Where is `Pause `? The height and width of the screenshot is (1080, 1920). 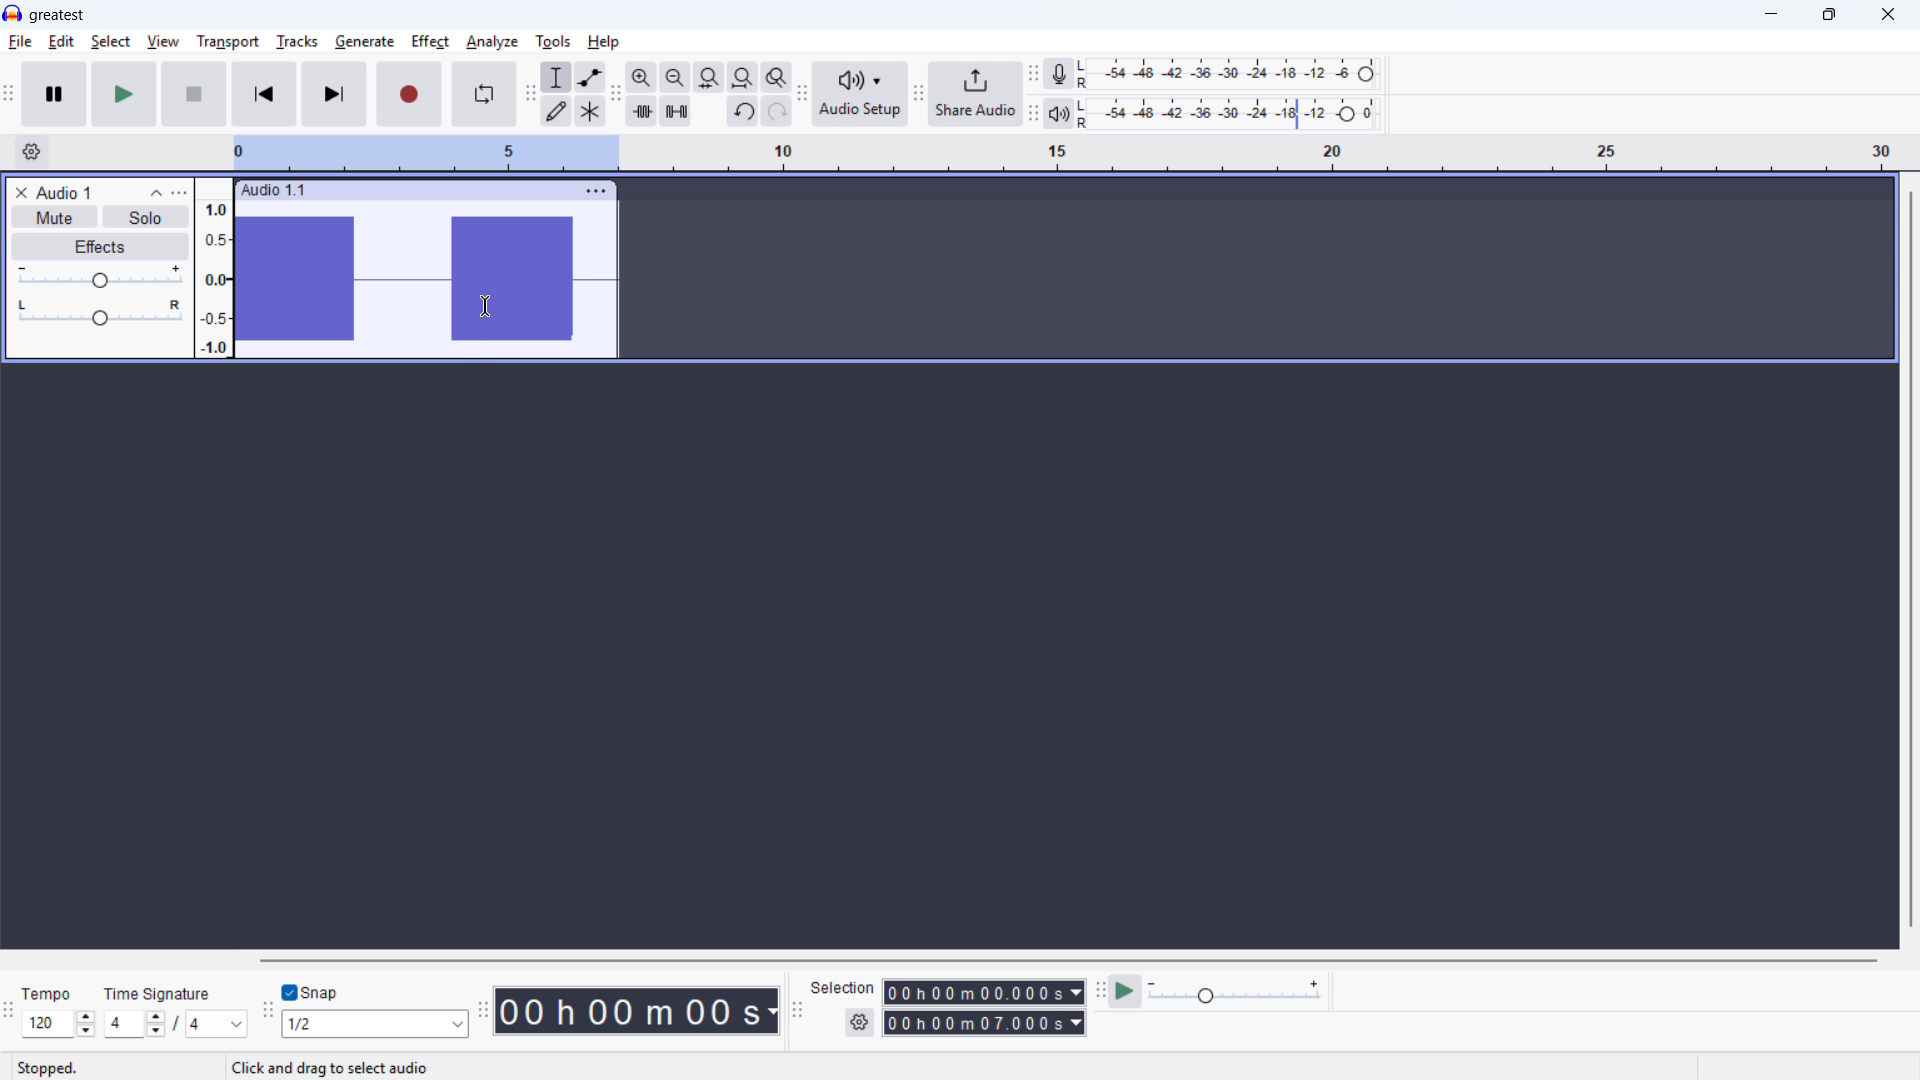 Pause  is located at coordinates (54, 94).